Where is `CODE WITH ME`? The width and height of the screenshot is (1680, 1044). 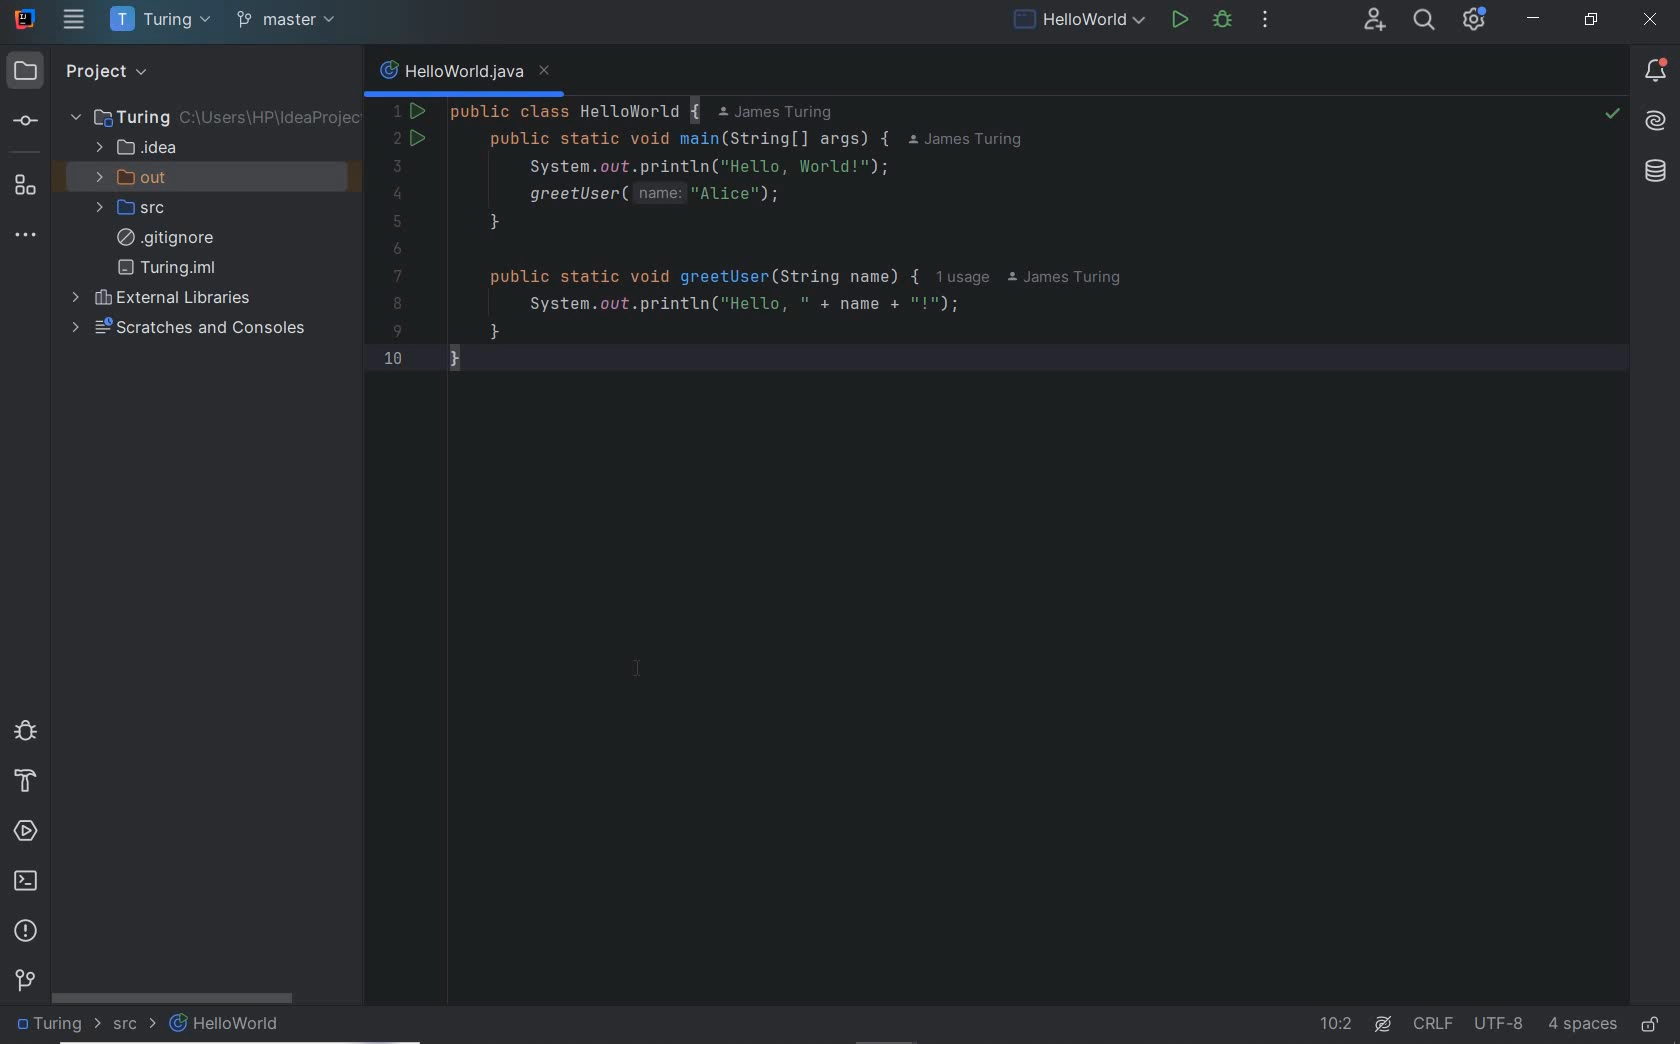
CODE WITH ME is located at coordinates (1373, 21).